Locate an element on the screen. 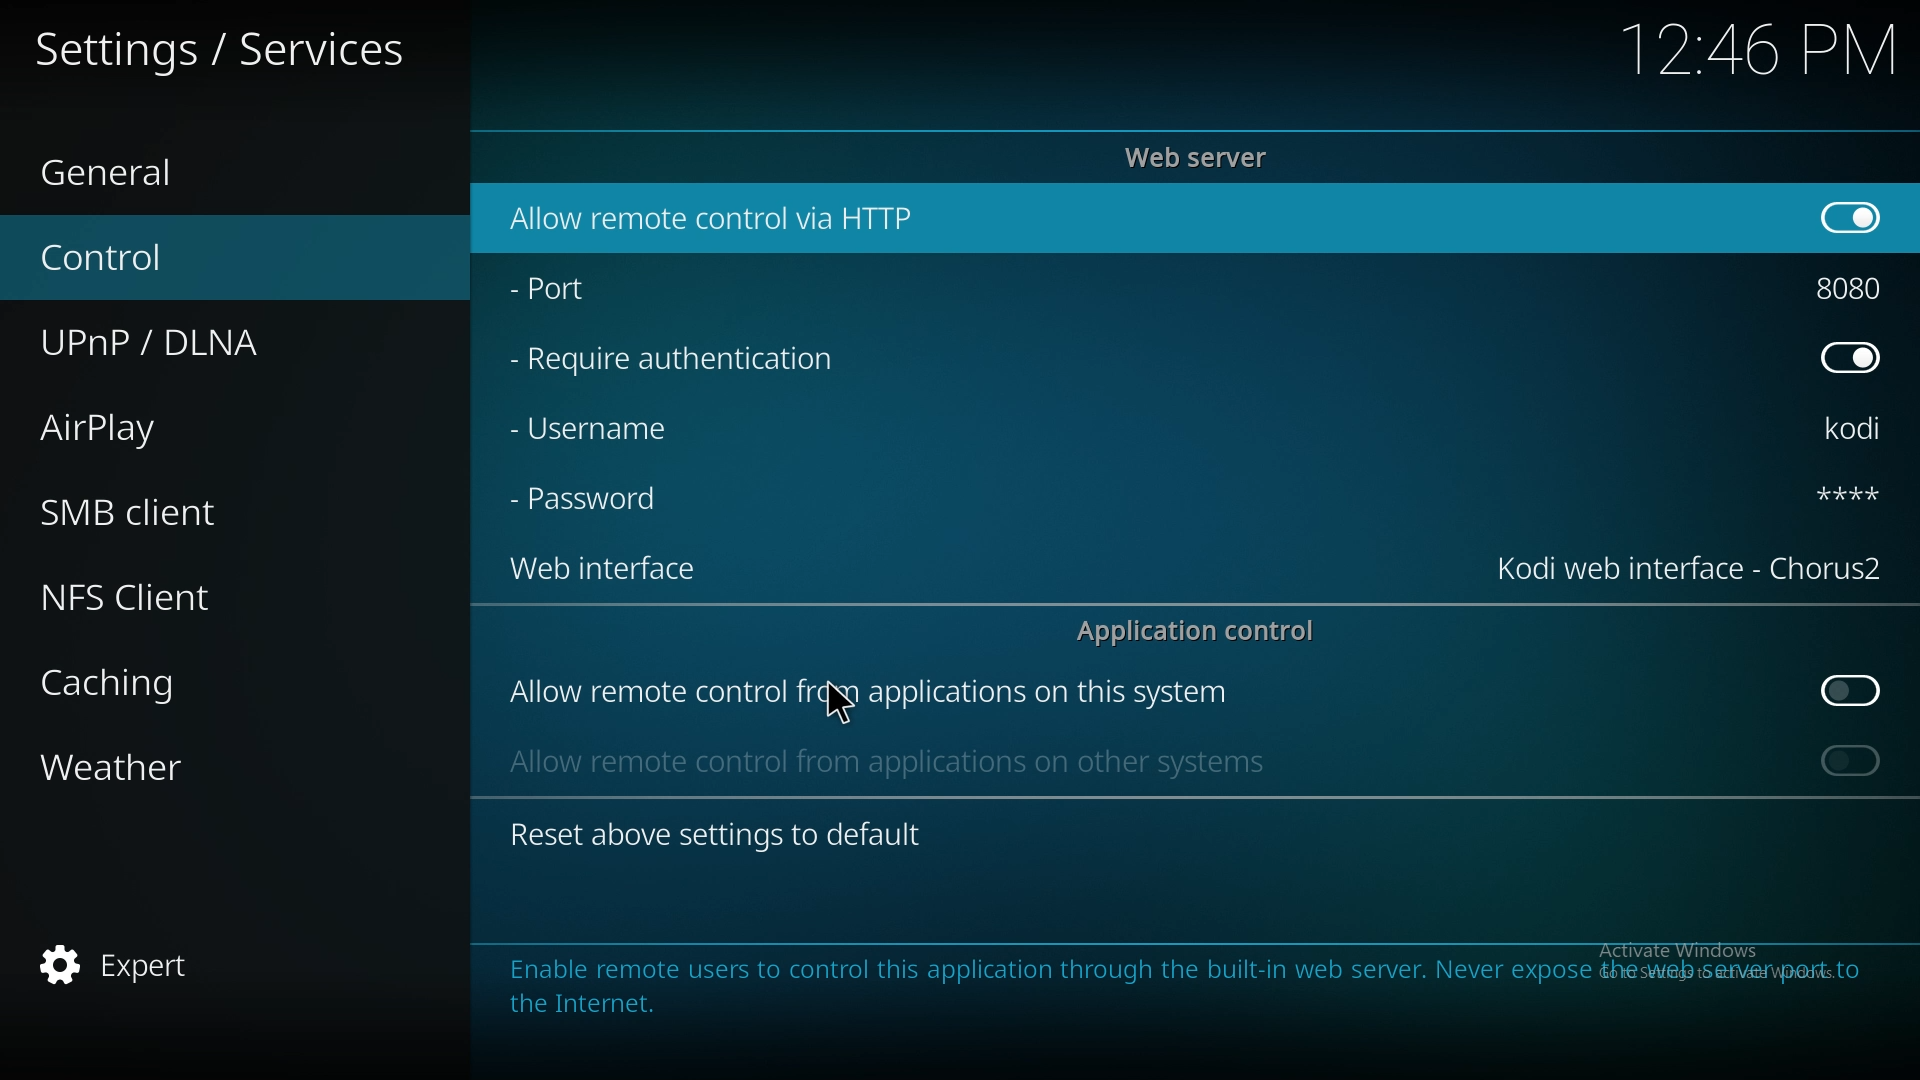  expert is located at coordinates (168, 966).